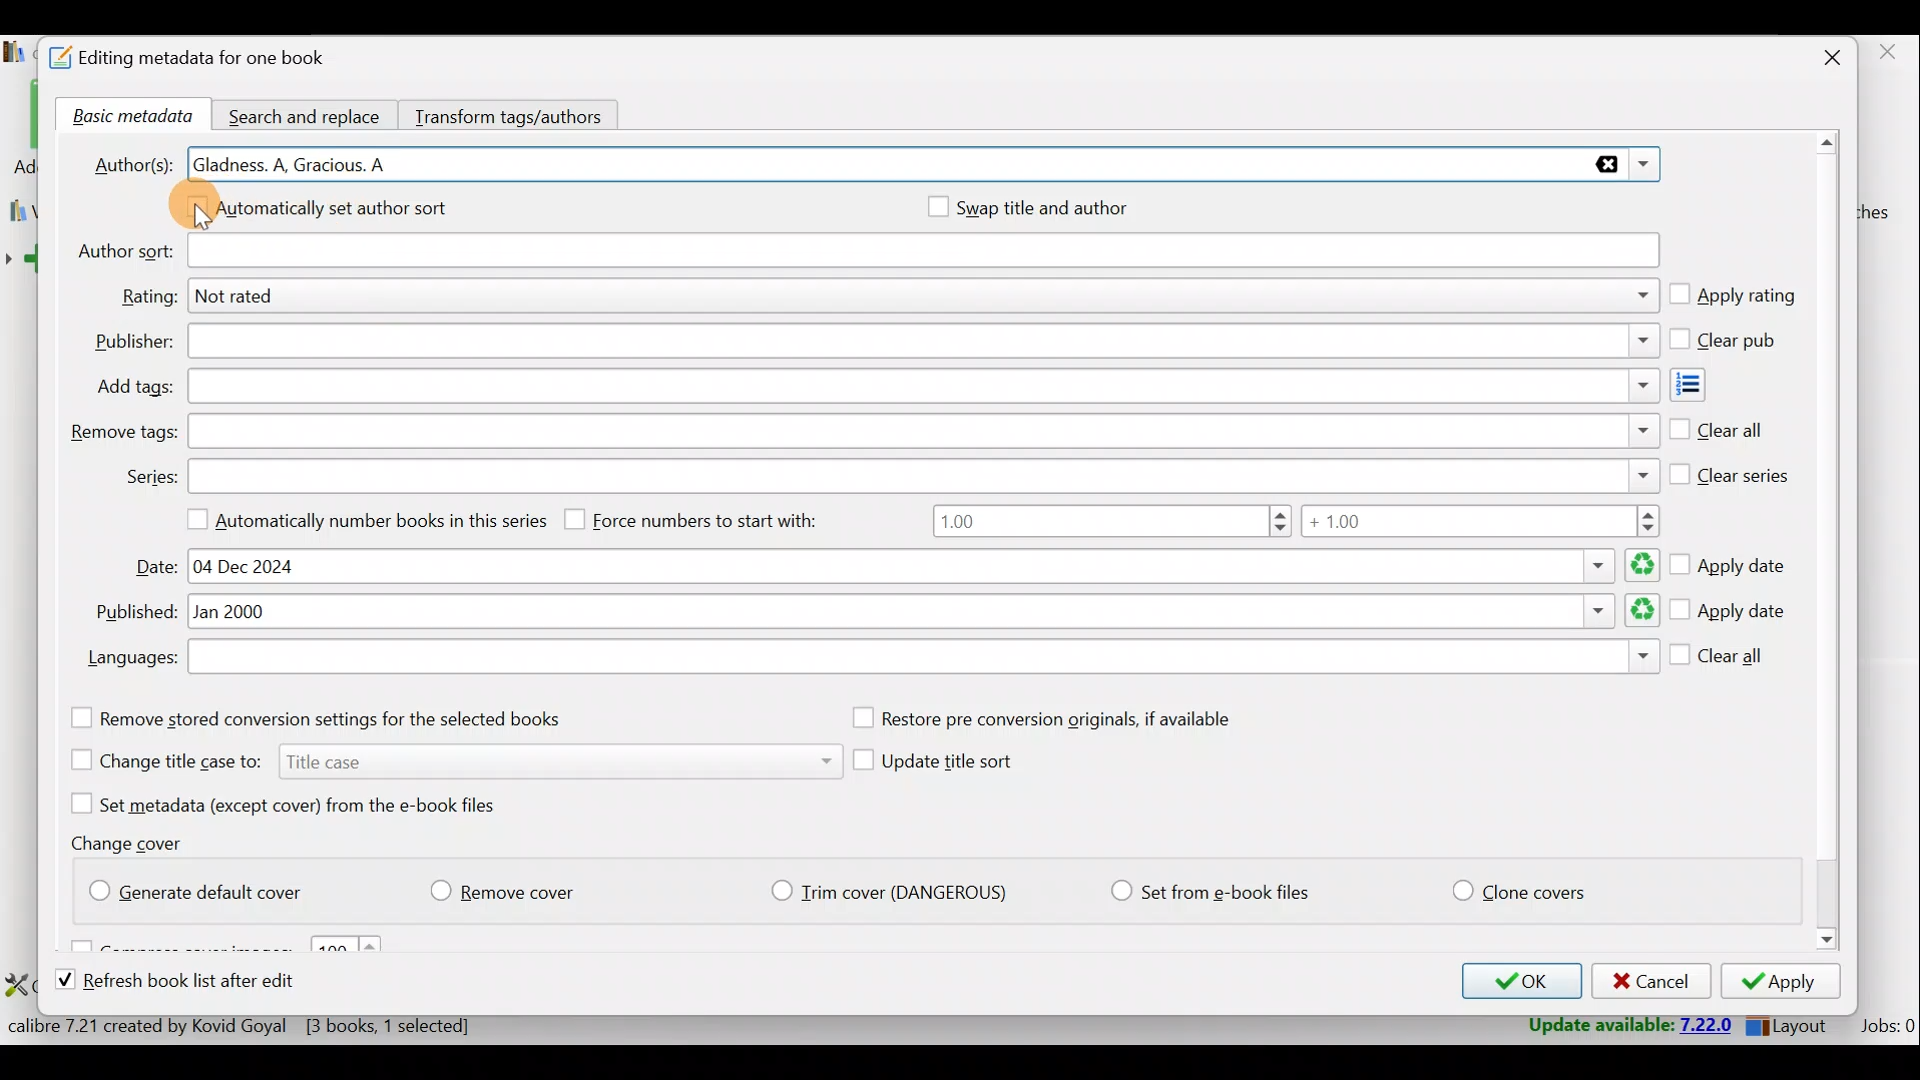 The width and height of the screenshot is (1920, 1080). Describe the element at coordinates (922, 343) in the screenshot. I see `Publisher` at that location.